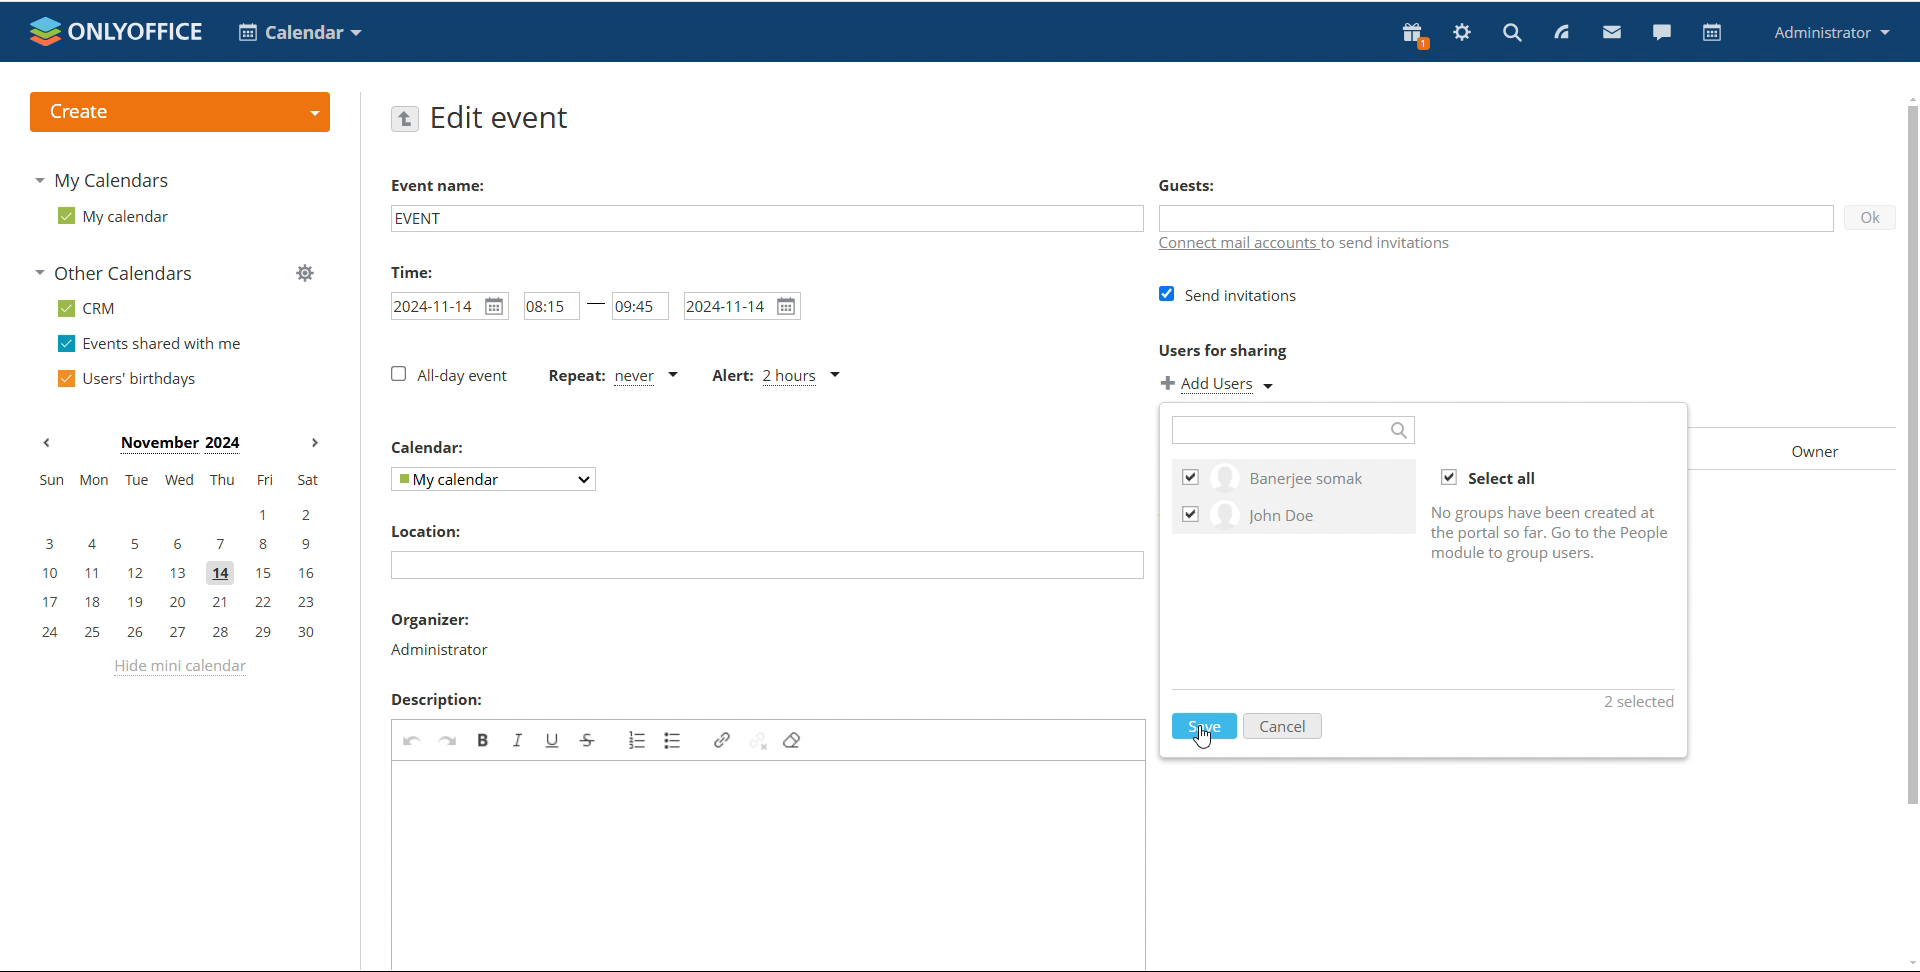 This screenshot has height=972, width=1920. Describe the element at coordinates (759, 741) in the screenshot. I see `unlink` at that location.